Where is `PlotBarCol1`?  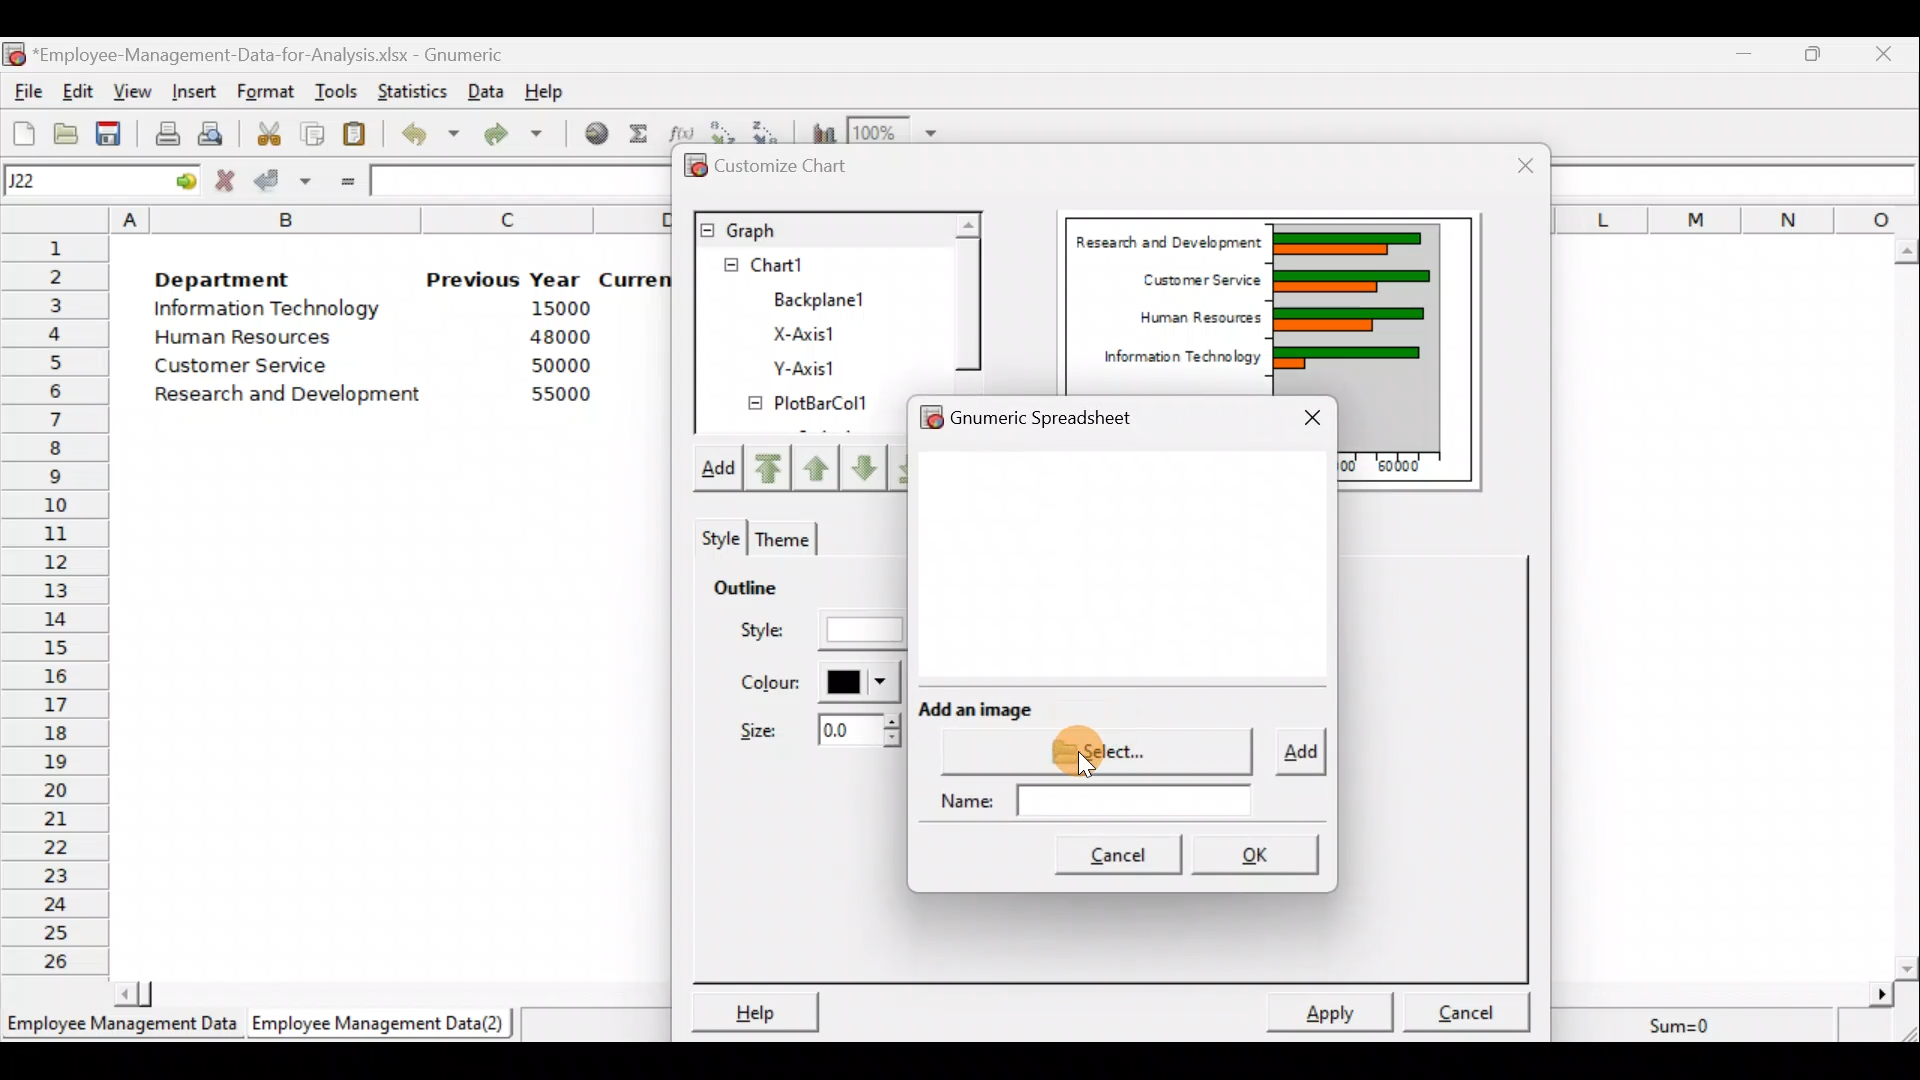 PlotBarCol1 is located at coordinates (809, 406).